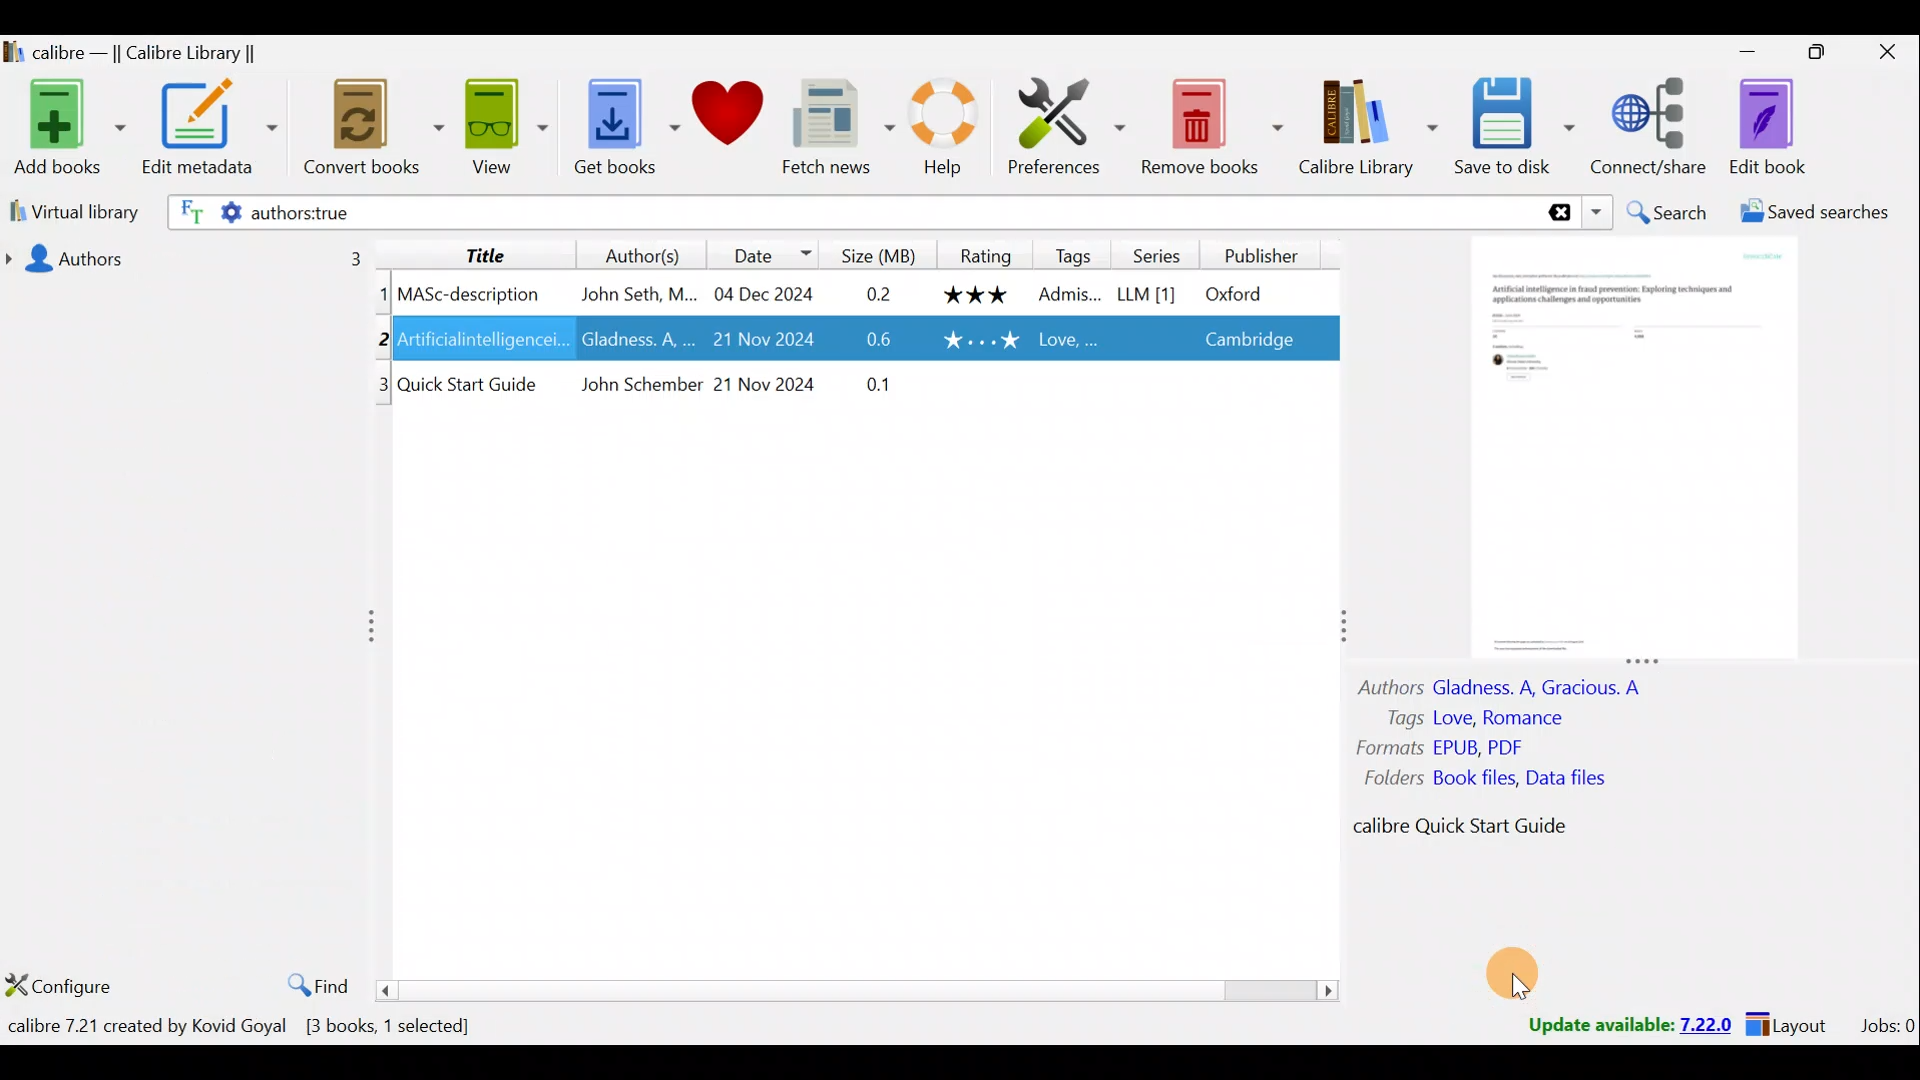 This screenshot has width=1920, height=1080. I want to click on Calibre library, so click(161, 52).